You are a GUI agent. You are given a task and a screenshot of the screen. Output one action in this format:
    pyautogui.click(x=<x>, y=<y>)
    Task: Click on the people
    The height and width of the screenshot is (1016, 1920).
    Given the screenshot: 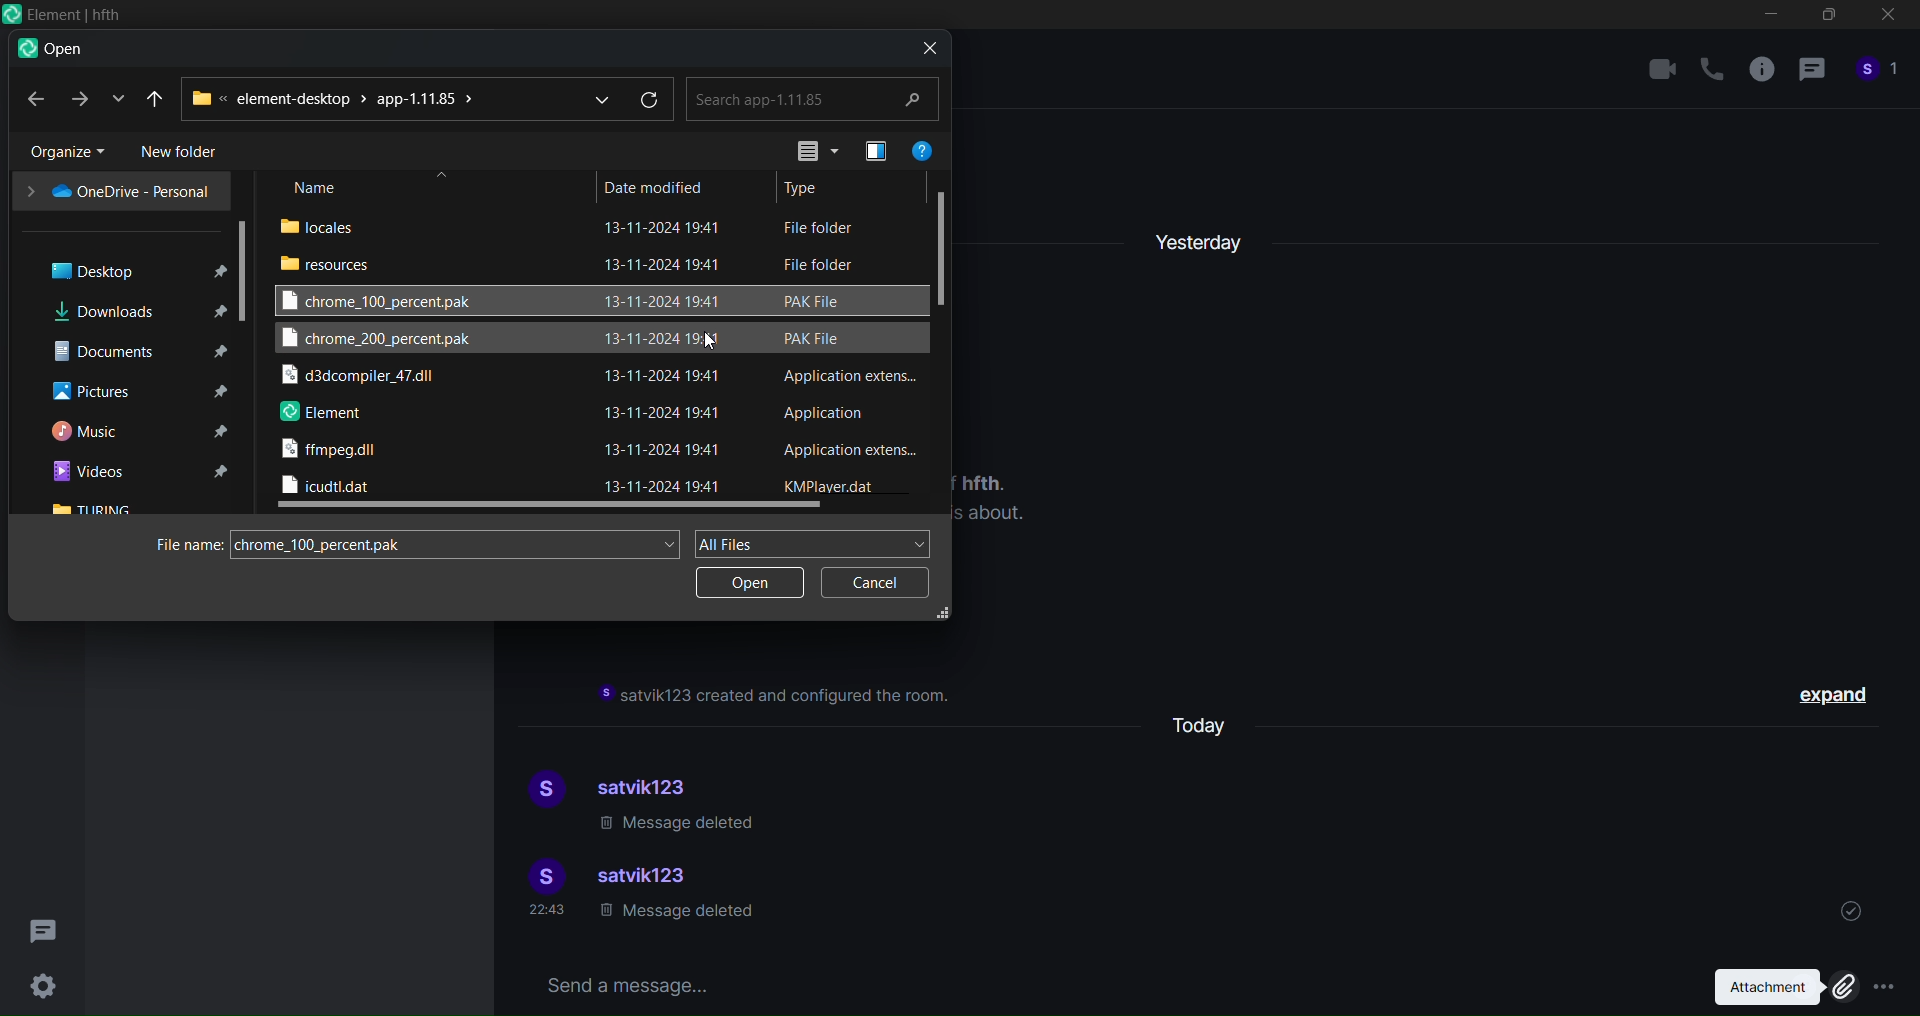 What is the action you would take?
    pyautogui.click(x=1878, y=75)
    